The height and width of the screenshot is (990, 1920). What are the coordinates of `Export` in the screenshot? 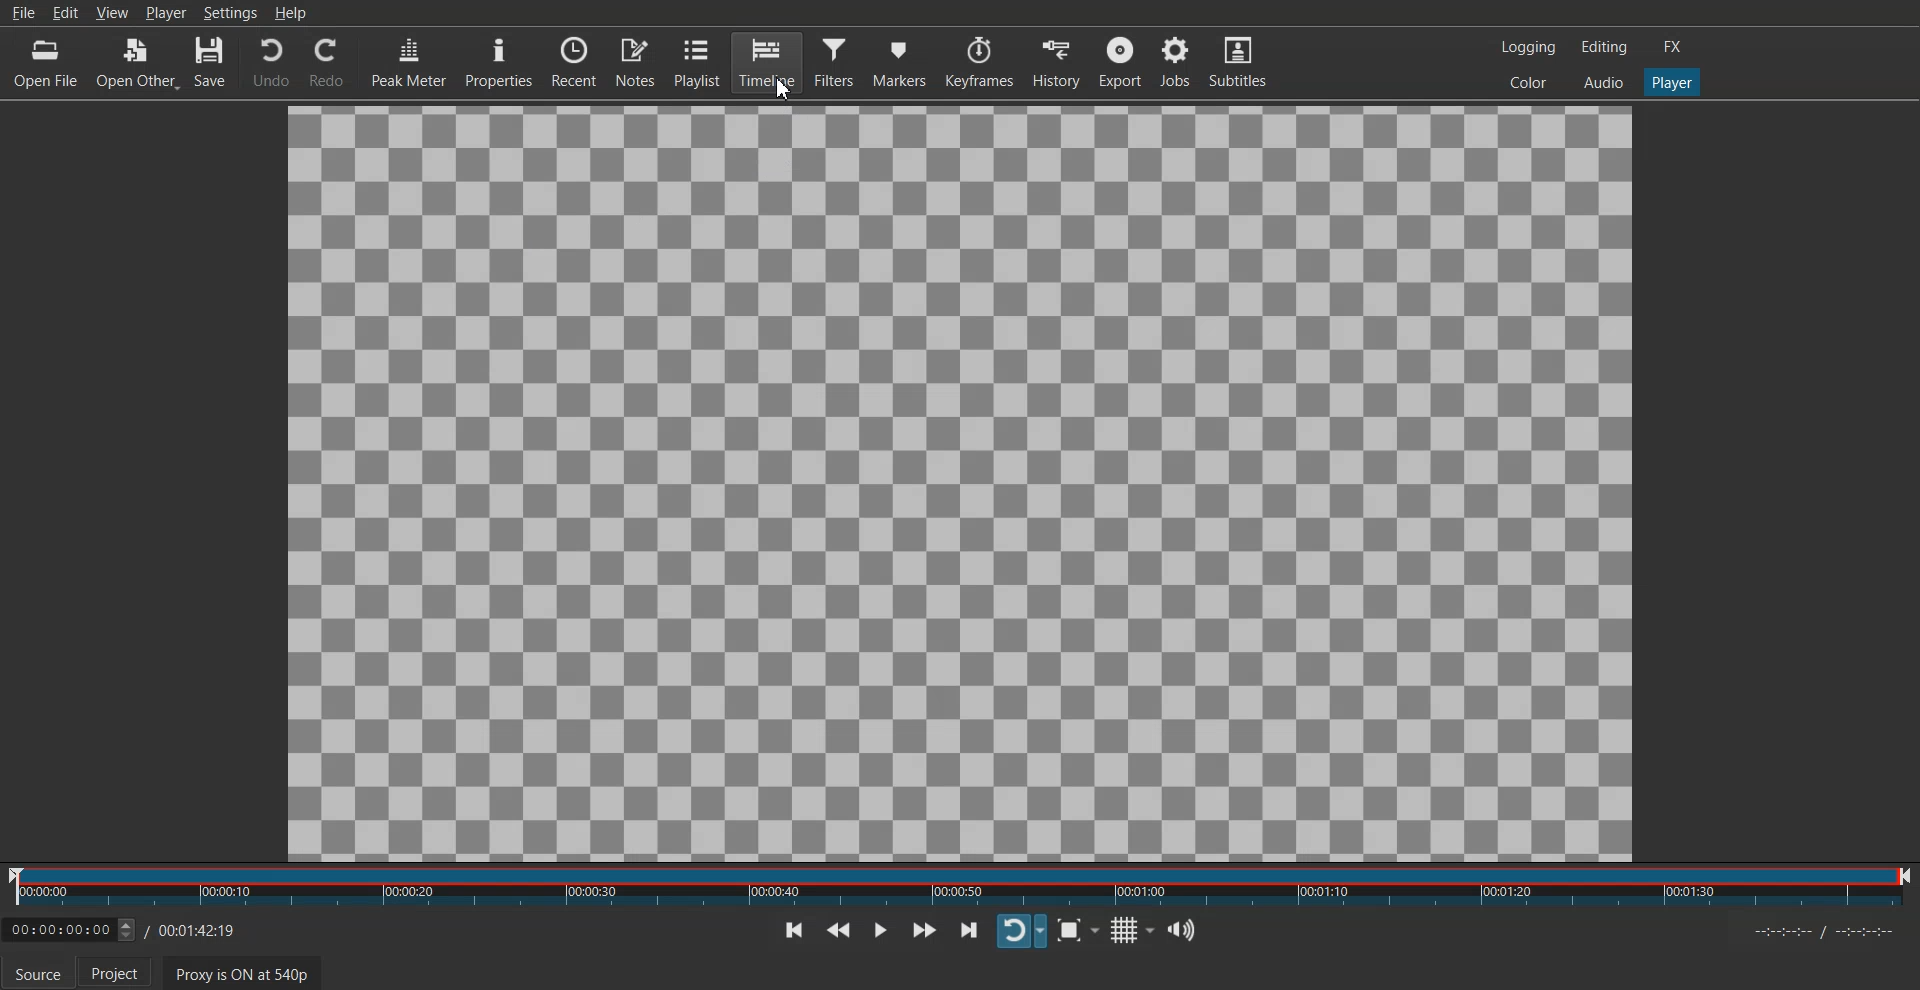 It's located at (1120, 61).